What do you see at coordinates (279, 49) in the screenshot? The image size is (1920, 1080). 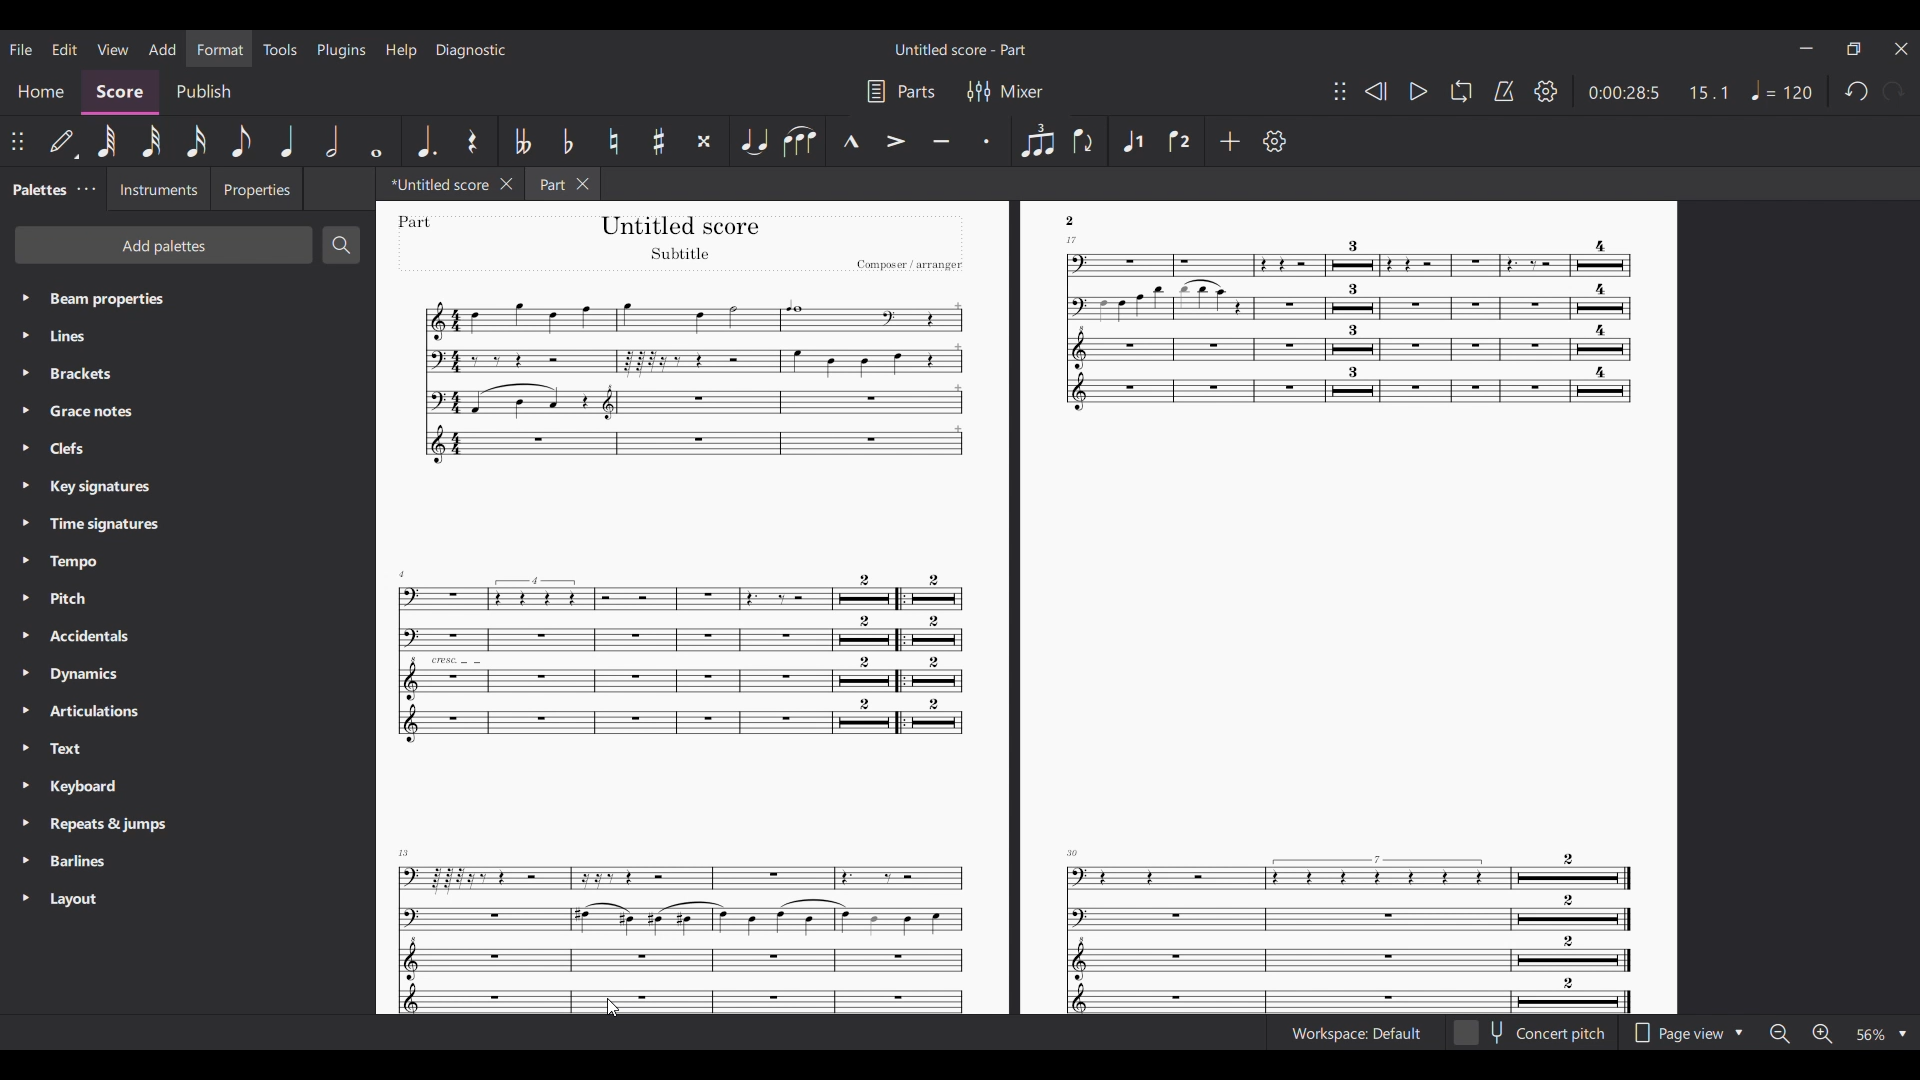 I see `Tools menu` at bounding box center [279, 49].